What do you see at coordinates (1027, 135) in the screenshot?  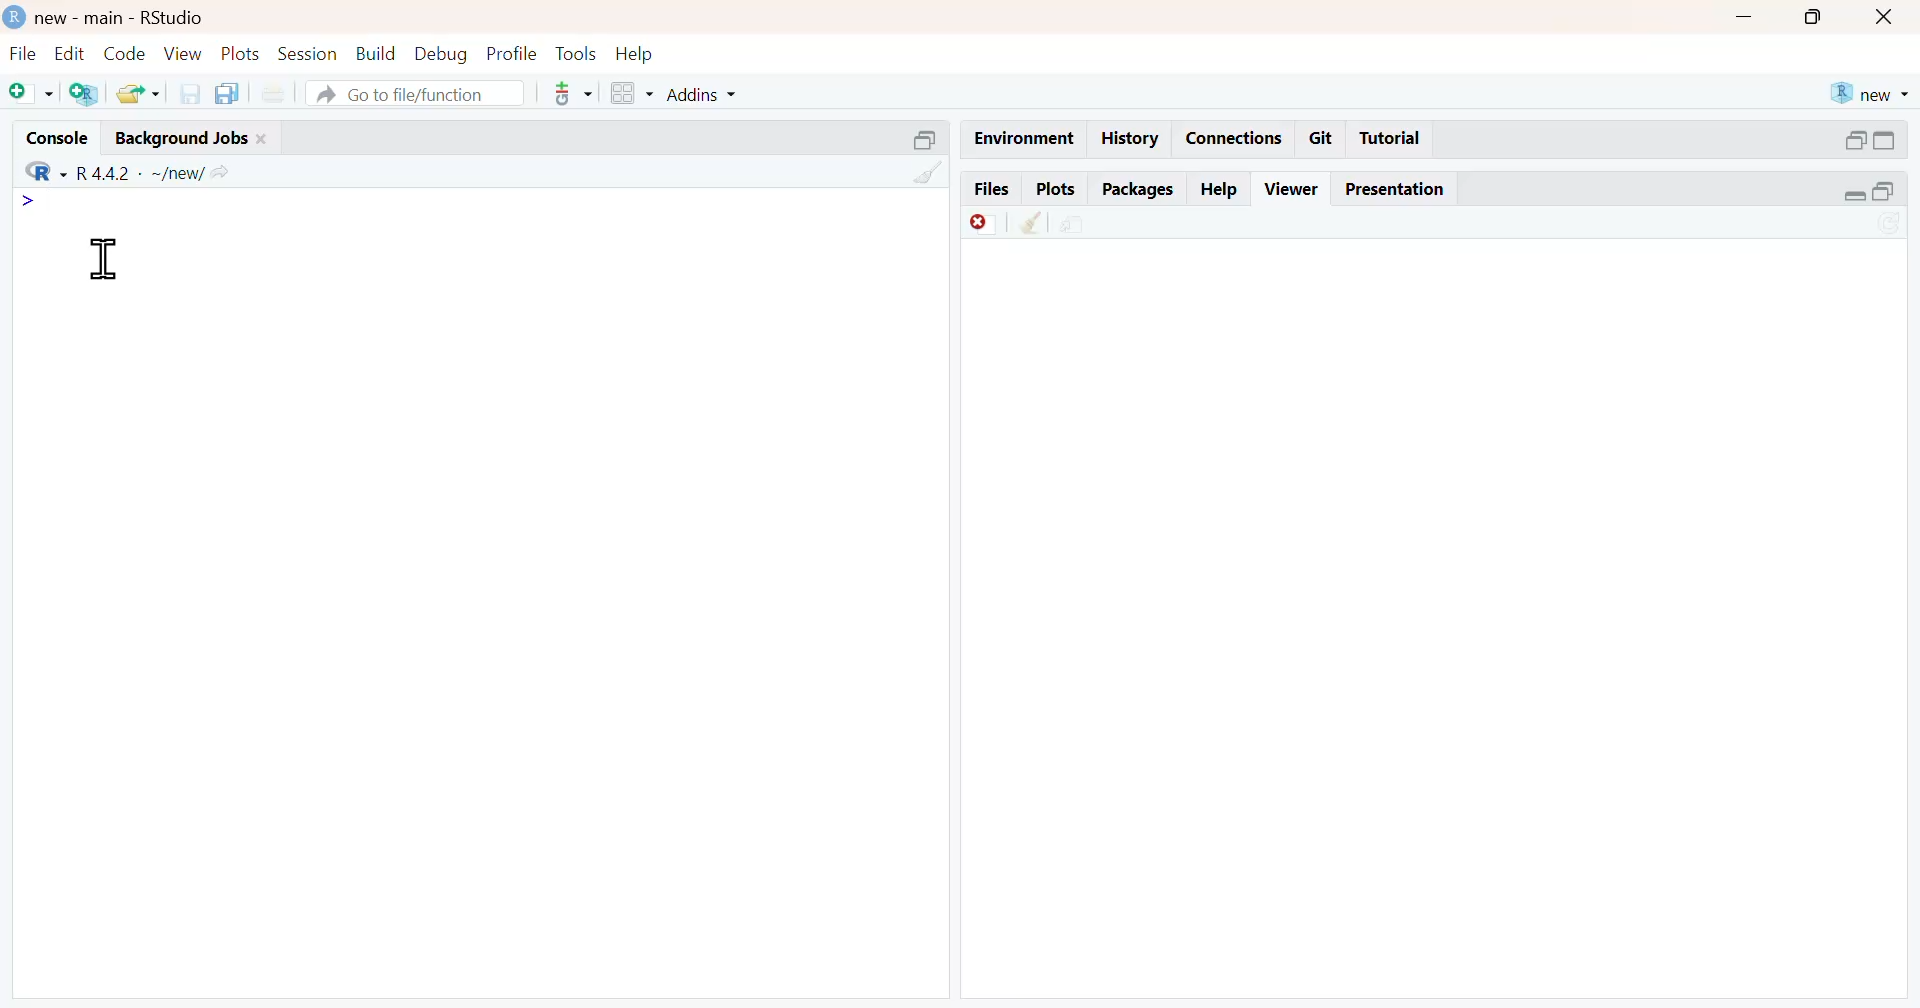 I see `environment` at bounding box center [1027, 135].